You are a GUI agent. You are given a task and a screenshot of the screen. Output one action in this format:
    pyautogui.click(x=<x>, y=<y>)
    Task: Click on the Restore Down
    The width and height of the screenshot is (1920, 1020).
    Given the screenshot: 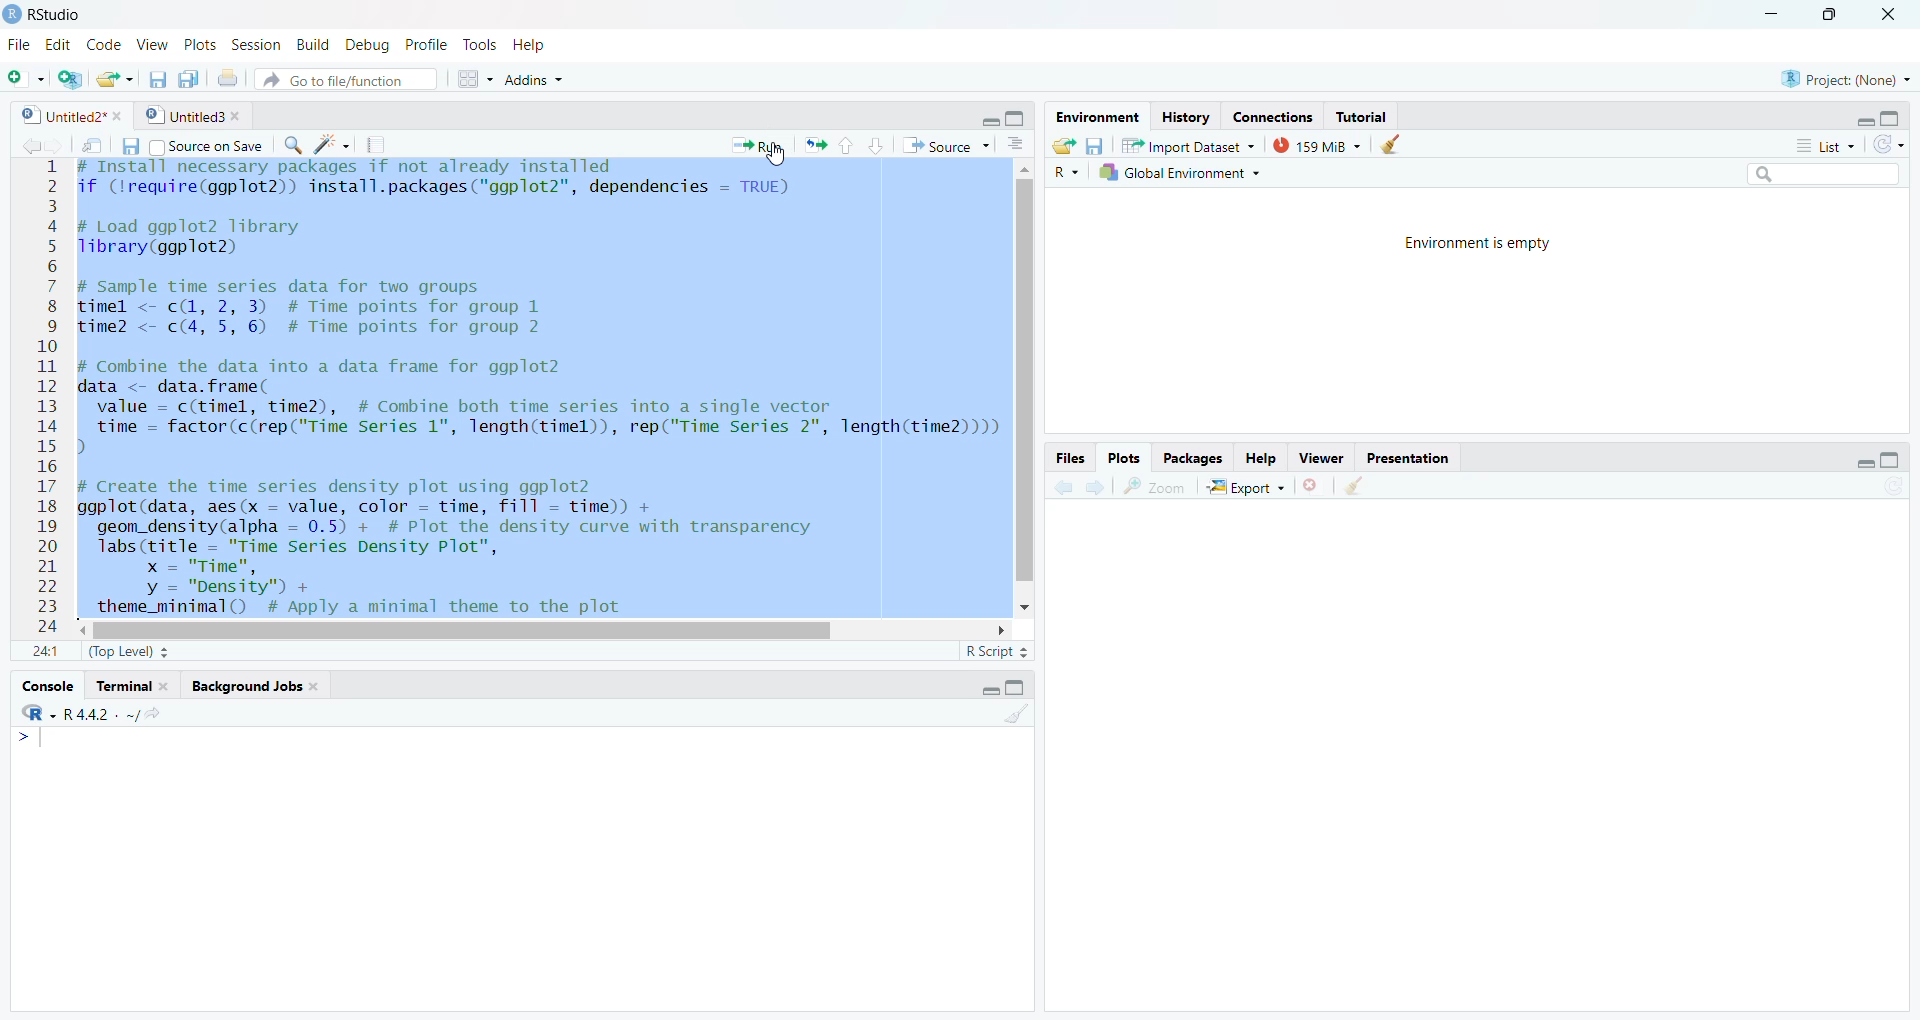 What is the action you would take?
    pyautogui.click(x=1828, y=15)
    